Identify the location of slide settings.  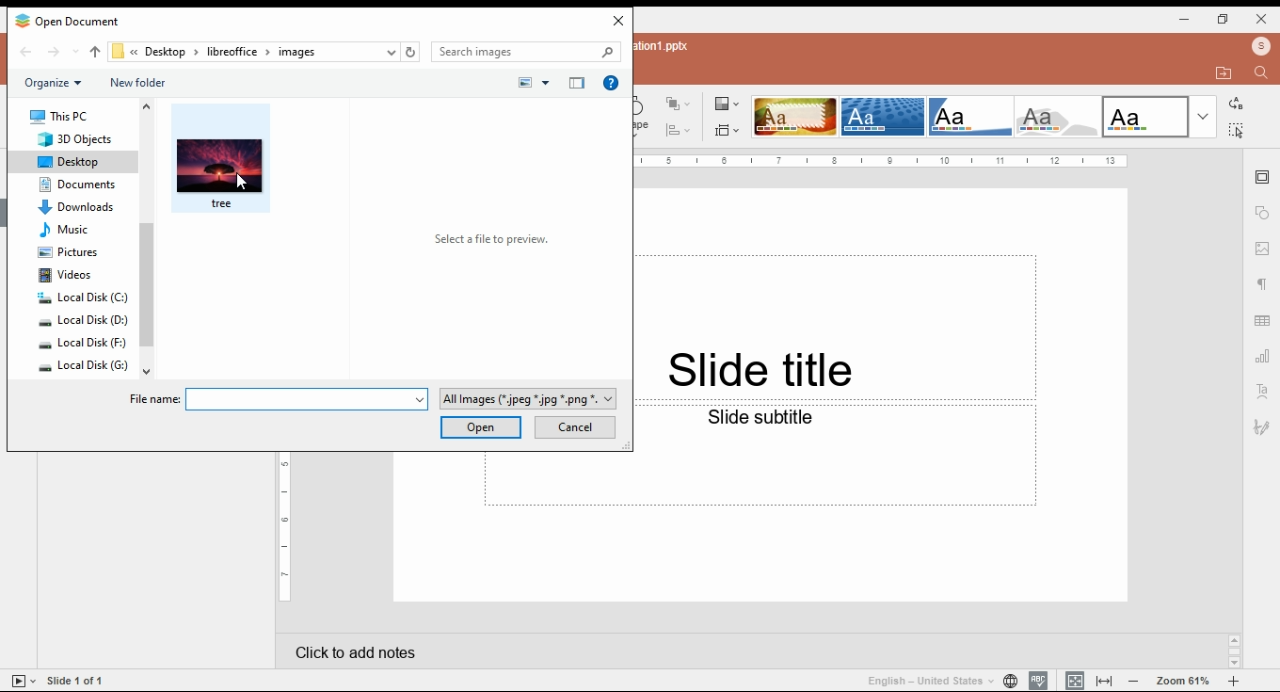
(1264, 177).